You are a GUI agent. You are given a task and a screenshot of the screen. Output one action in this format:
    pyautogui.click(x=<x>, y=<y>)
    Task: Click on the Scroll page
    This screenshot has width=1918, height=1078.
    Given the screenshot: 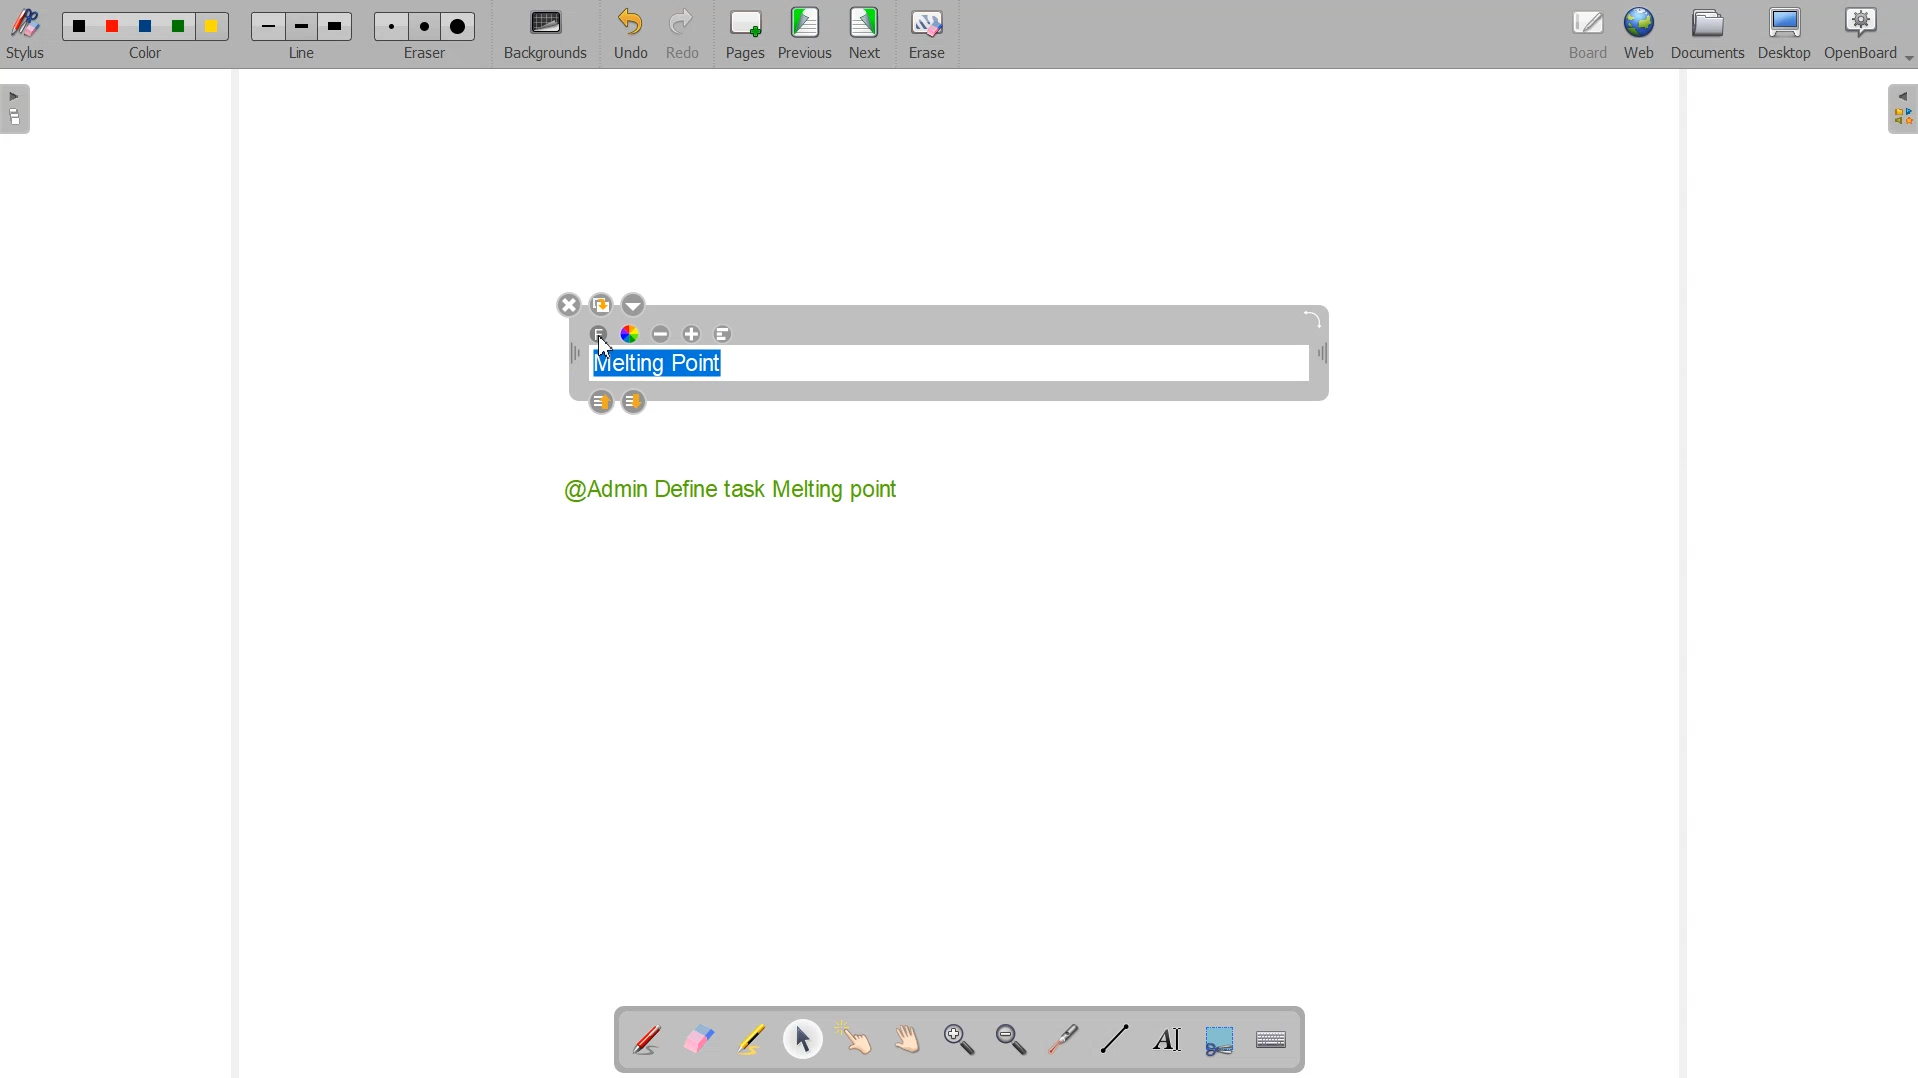 What is the action you would take?
    pyautogui.click(x=904, y=1040)
    